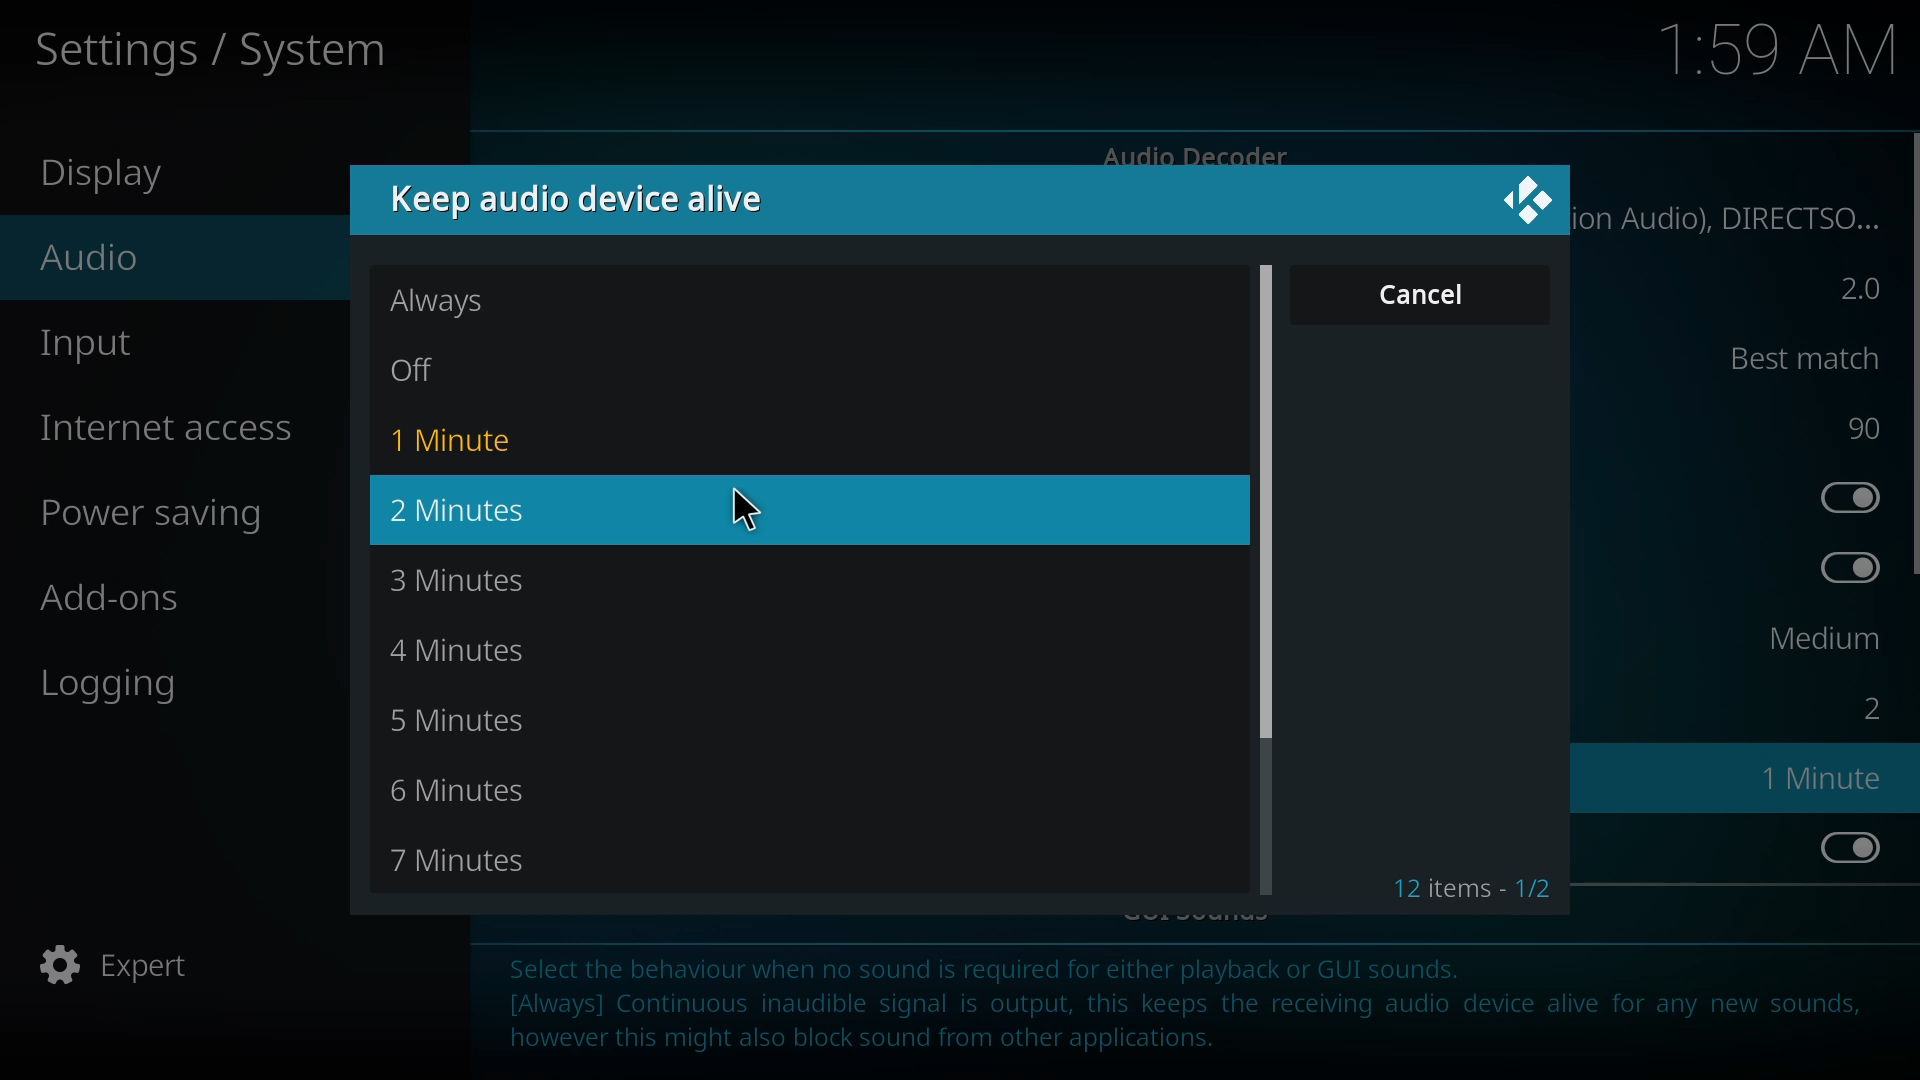 The height and width of the screenshot is (1080, 1920). I want to click on internet access, so click(176, 428).